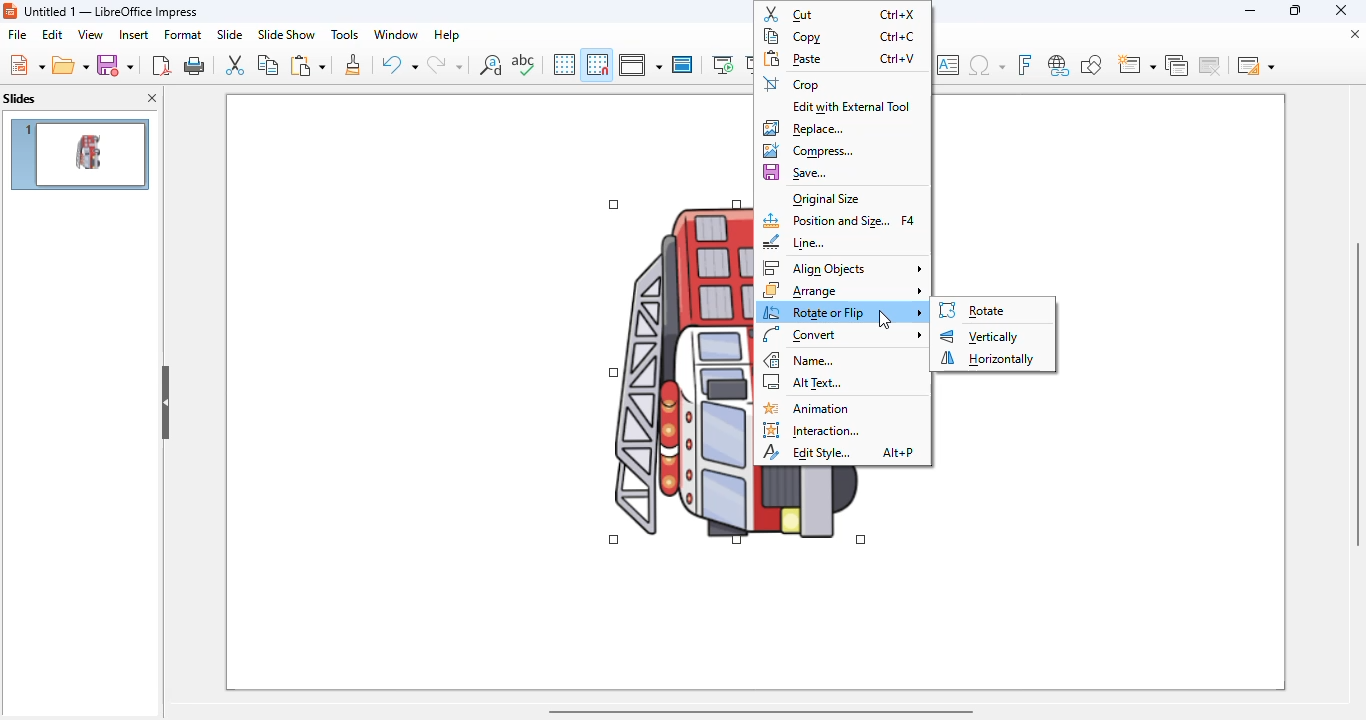 Image resolution: width=1366 pixels, height=720 pixels. What do you see at coordinates (809, 151) in the screenshot?
I see `compress` at bounding box center [809, 151].